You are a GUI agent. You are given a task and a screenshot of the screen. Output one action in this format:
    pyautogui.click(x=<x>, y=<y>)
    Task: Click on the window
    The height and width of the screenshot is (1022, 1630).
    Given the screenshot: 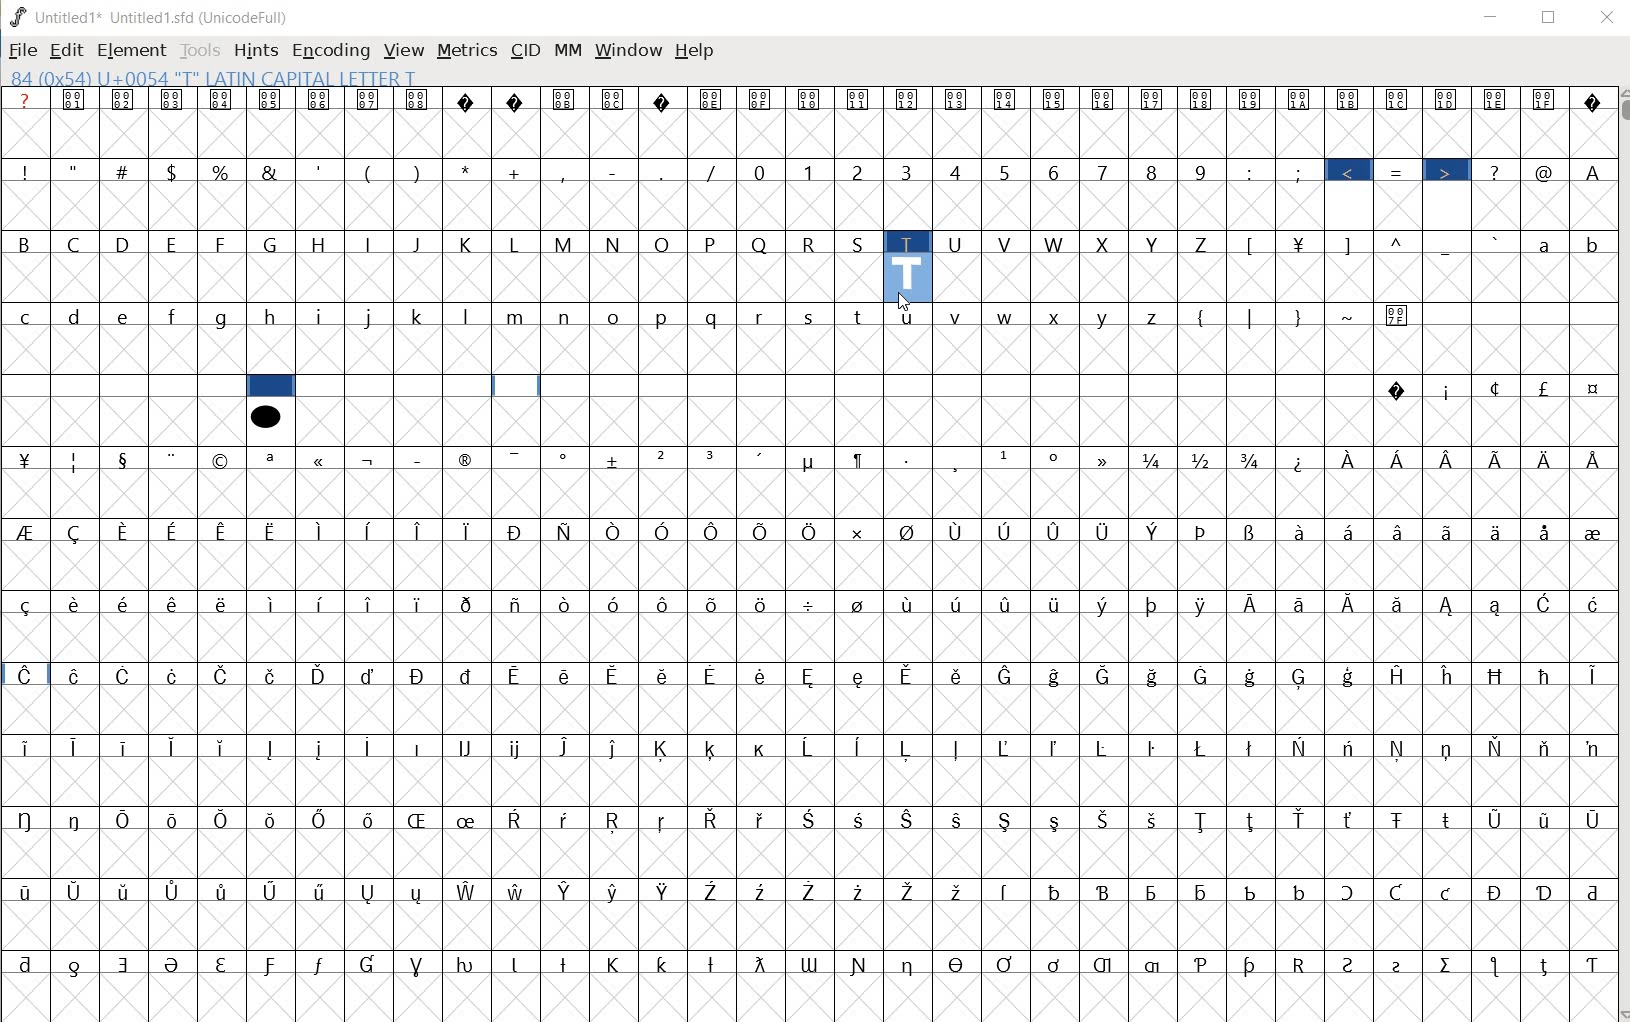 What is the action you would take?
    pyautogui.click(x=627, y=52)
    